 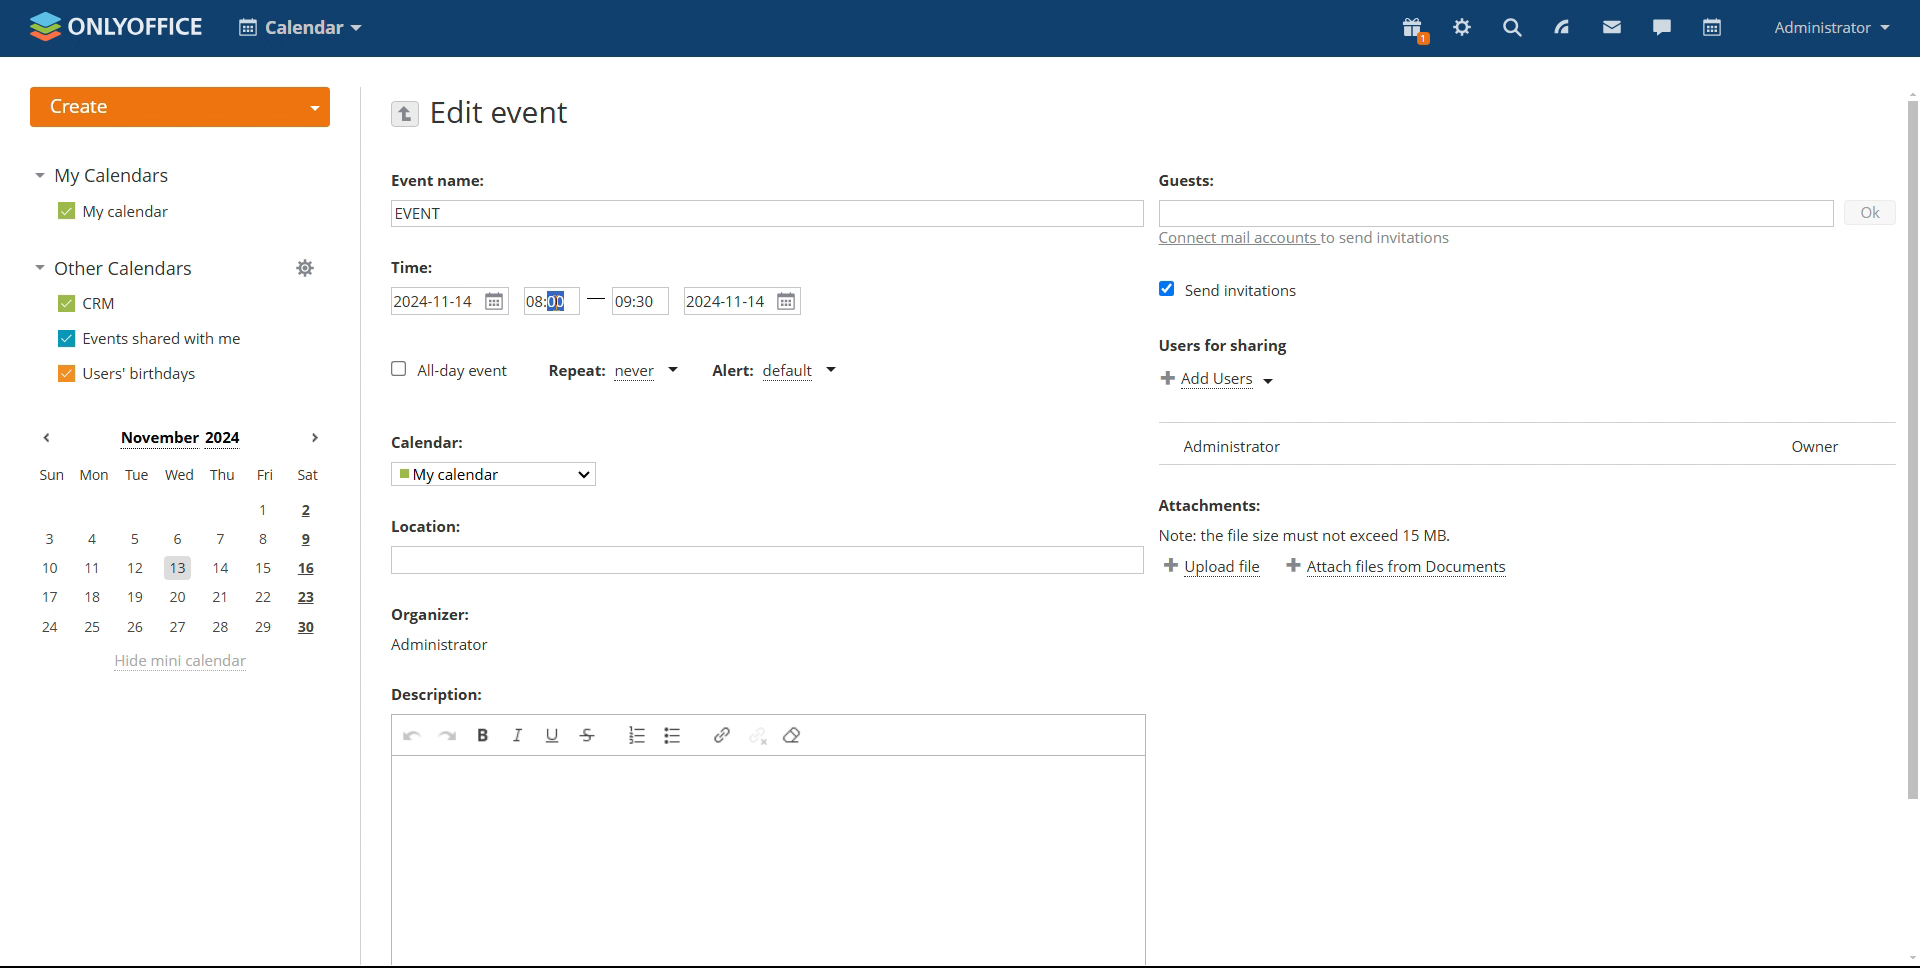 I want to click on insert/remove numbered list, so click(x=637, y=734).